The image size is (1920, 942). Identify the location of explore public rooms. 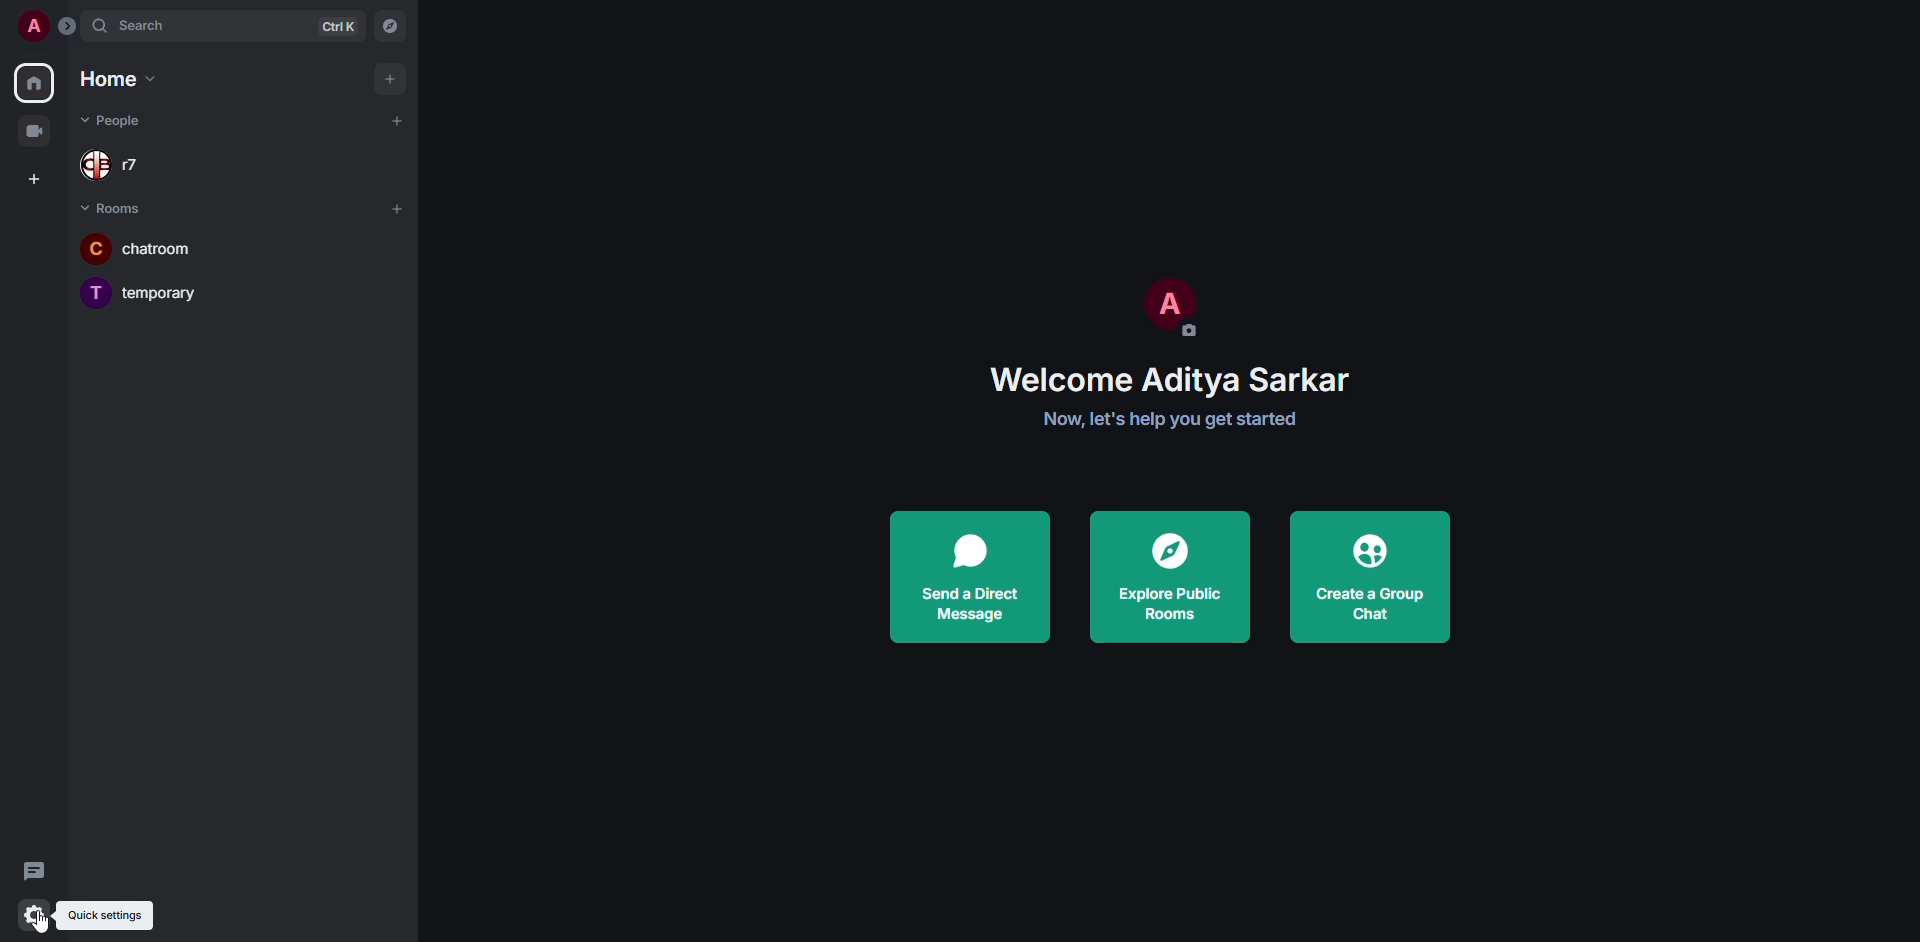
(1171, 573).